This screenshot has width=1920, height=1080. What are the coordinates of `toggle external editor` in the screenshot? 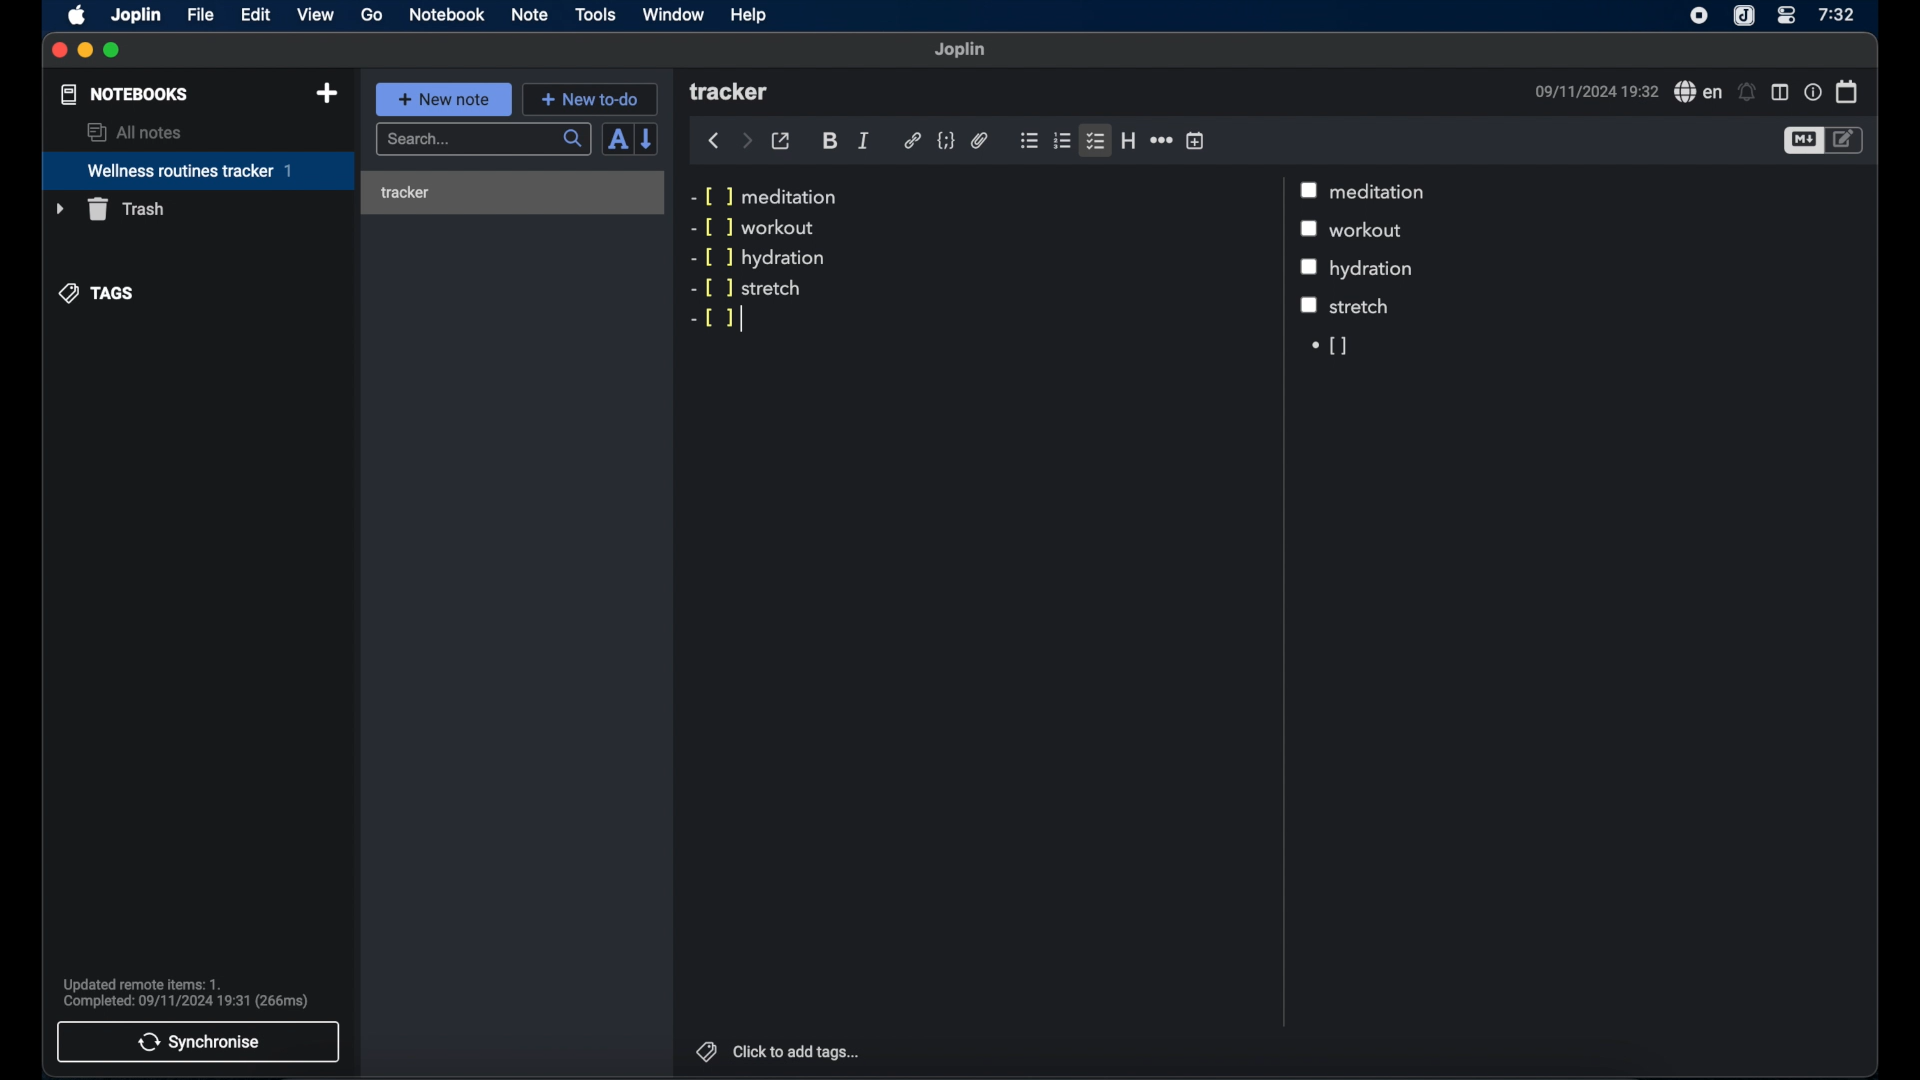 It's located at (781, 140).